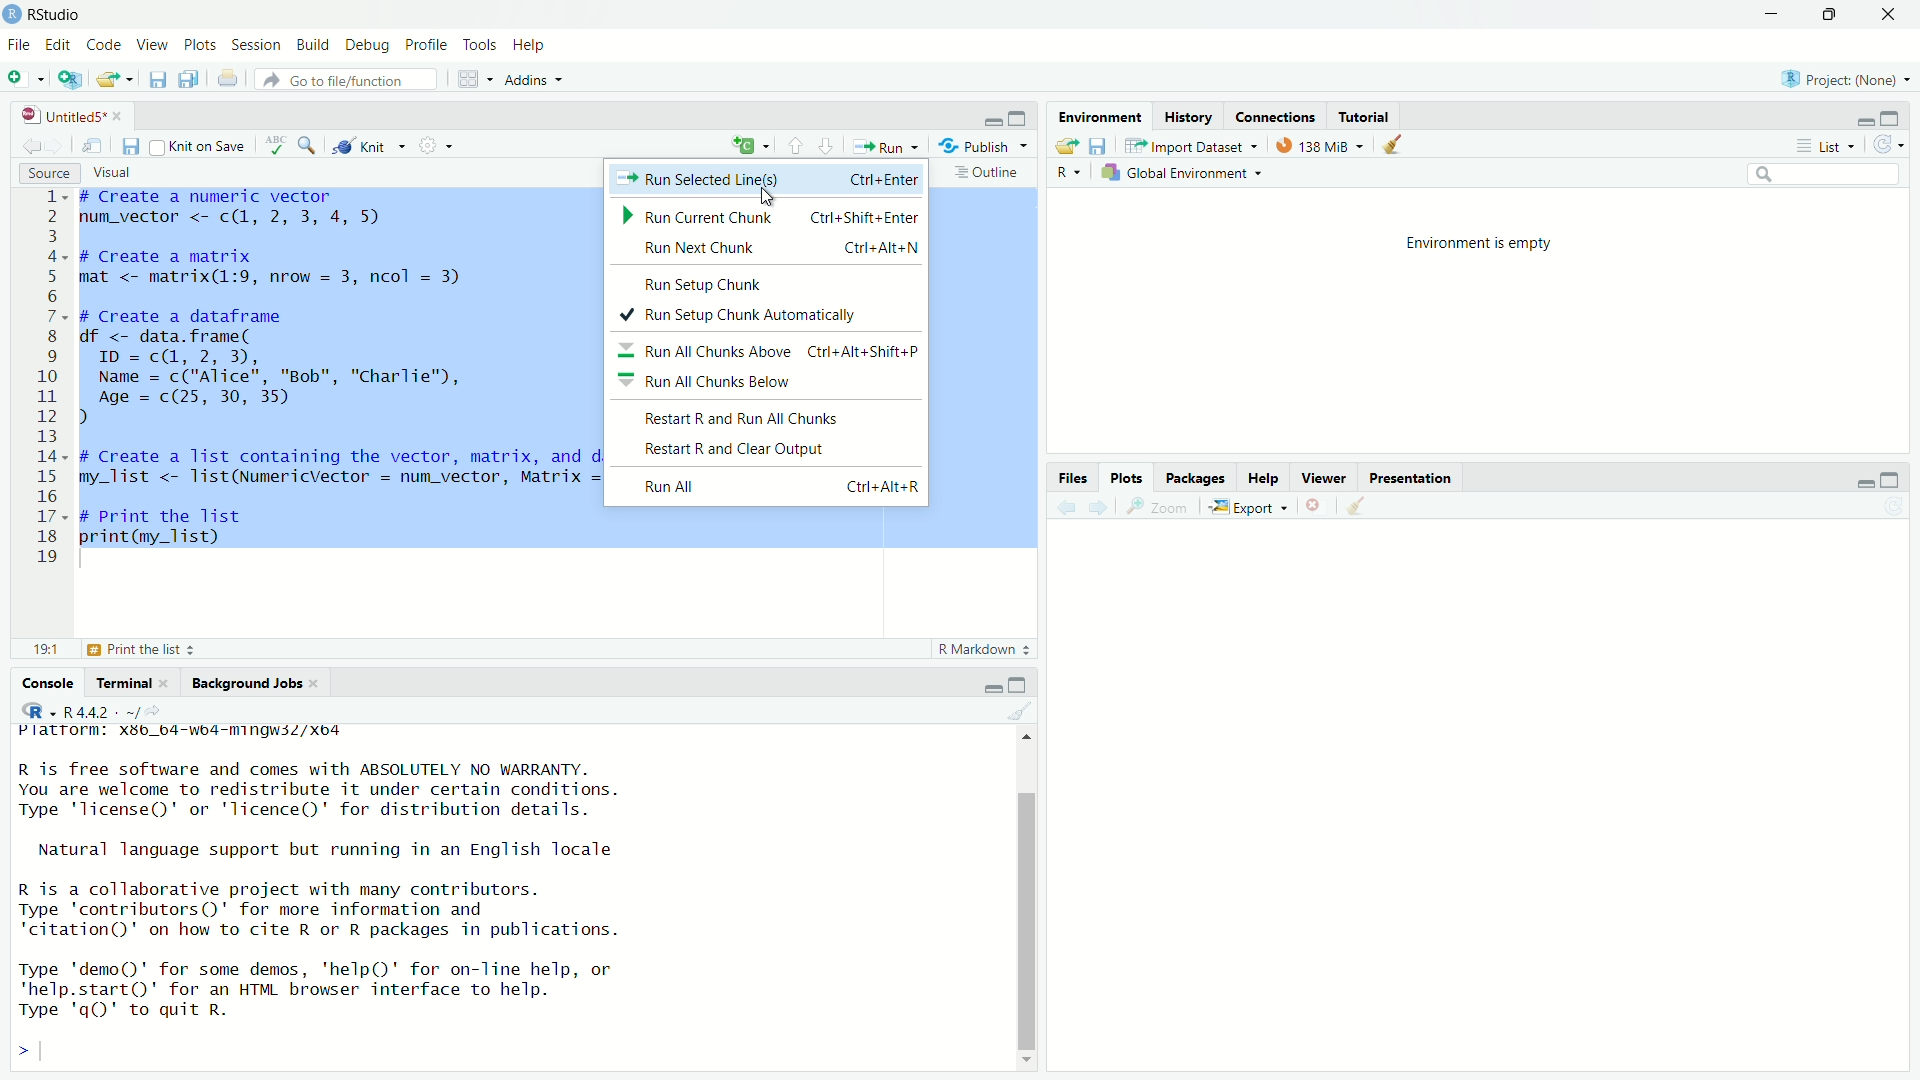 Image resolution: width=1920 pixels, height=1080 pixels. I want to click on save, so click(131, 147).